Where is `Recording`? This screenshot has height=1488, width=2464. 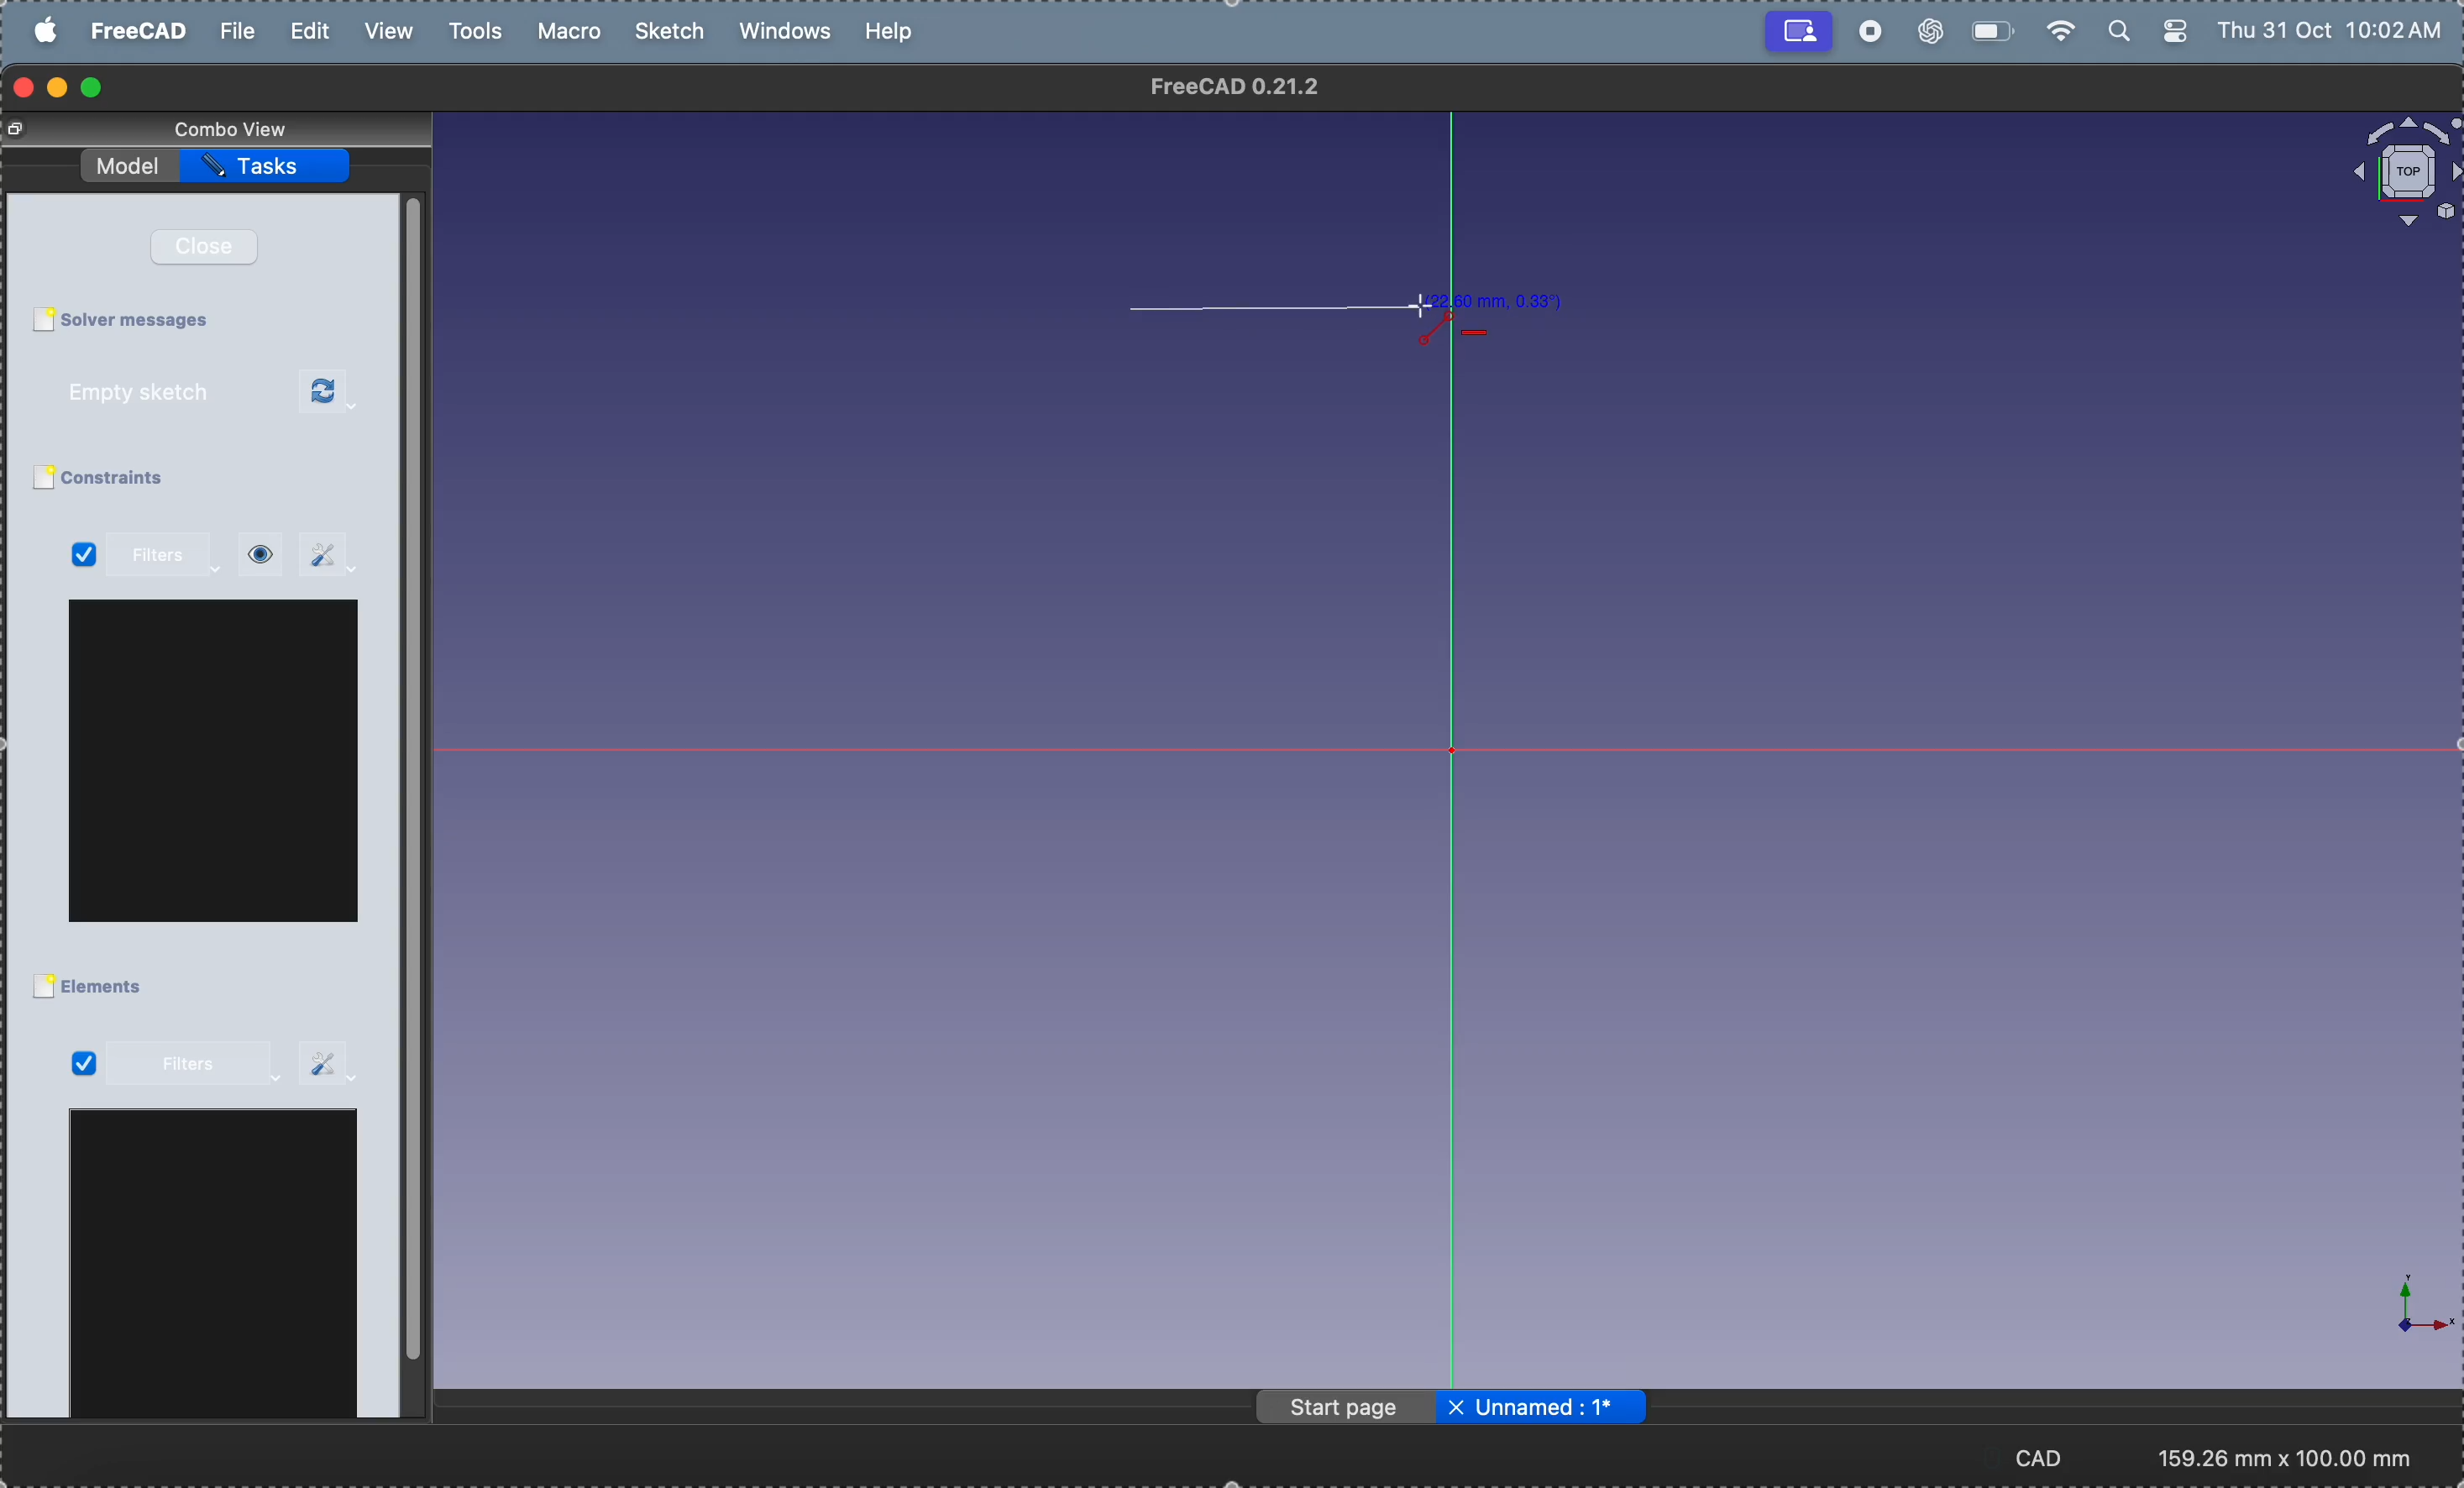 Recording is located at coordinates (1799, 29).